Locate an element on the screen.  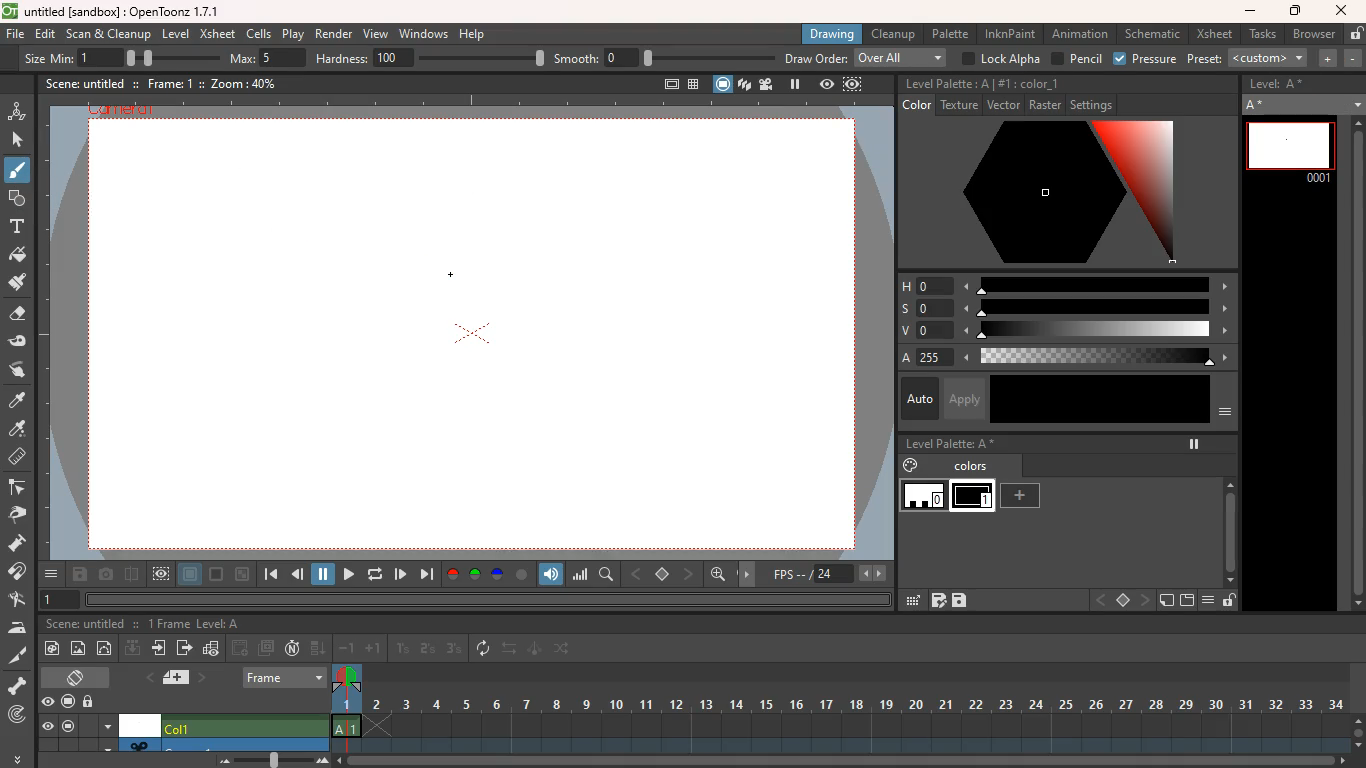
volume is located at coordinates (553, 573).